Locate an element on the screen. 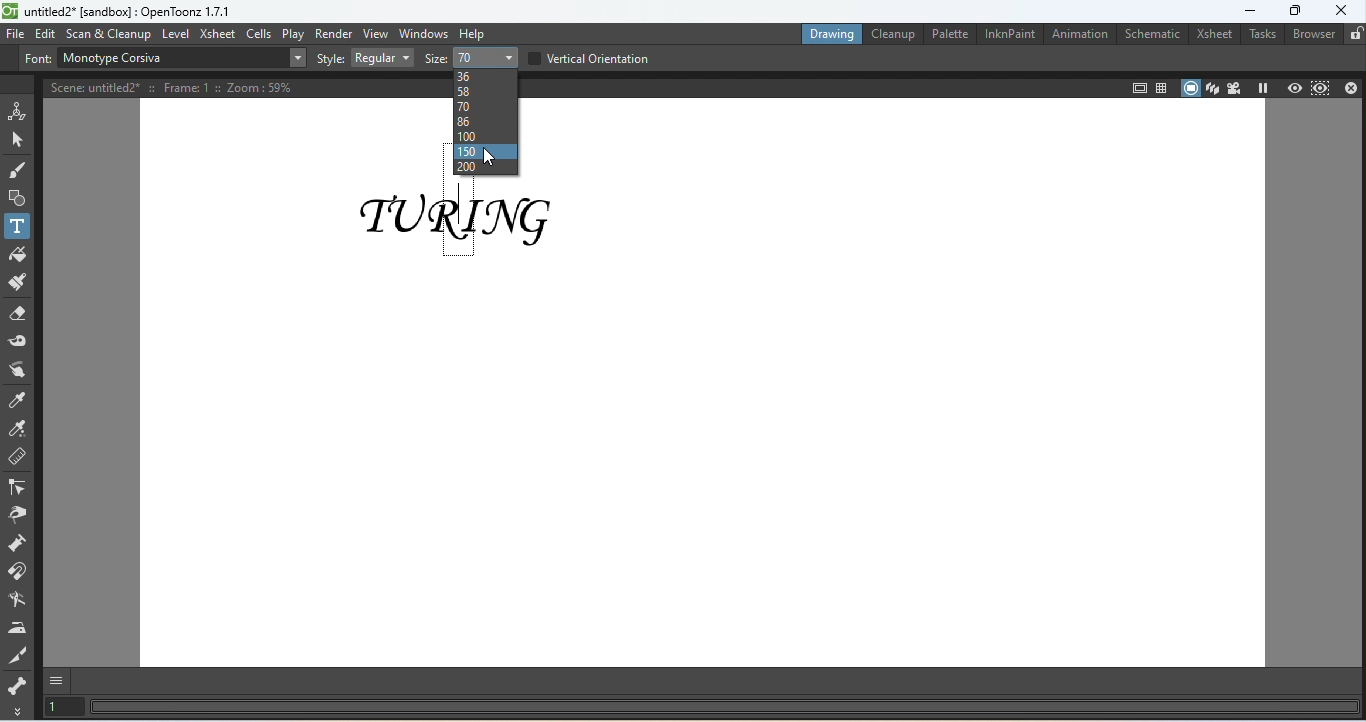 The image size is (1366, 722). Level is located at coordinates (176, 33).